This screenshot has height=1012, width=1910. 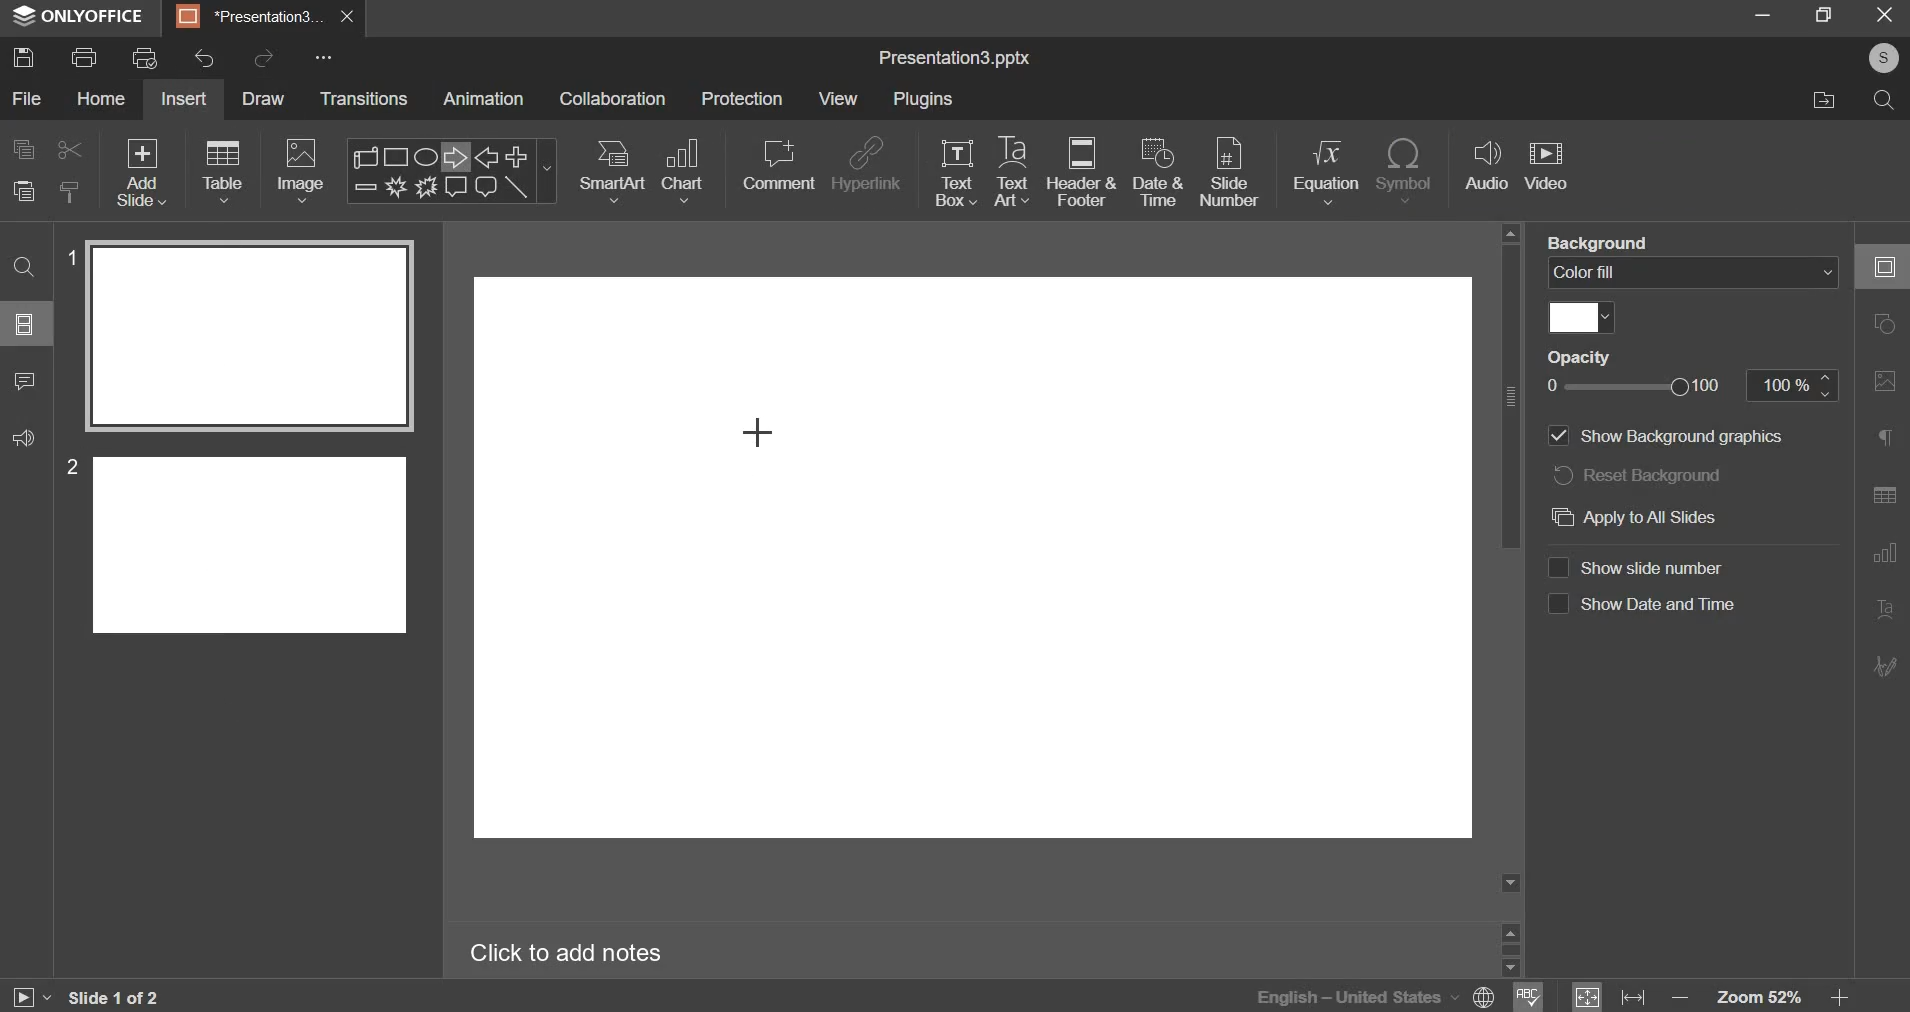 What do you see at coordinates (778, 165) in the screenshot?
I see `comment` at bounding box center [778, 165].